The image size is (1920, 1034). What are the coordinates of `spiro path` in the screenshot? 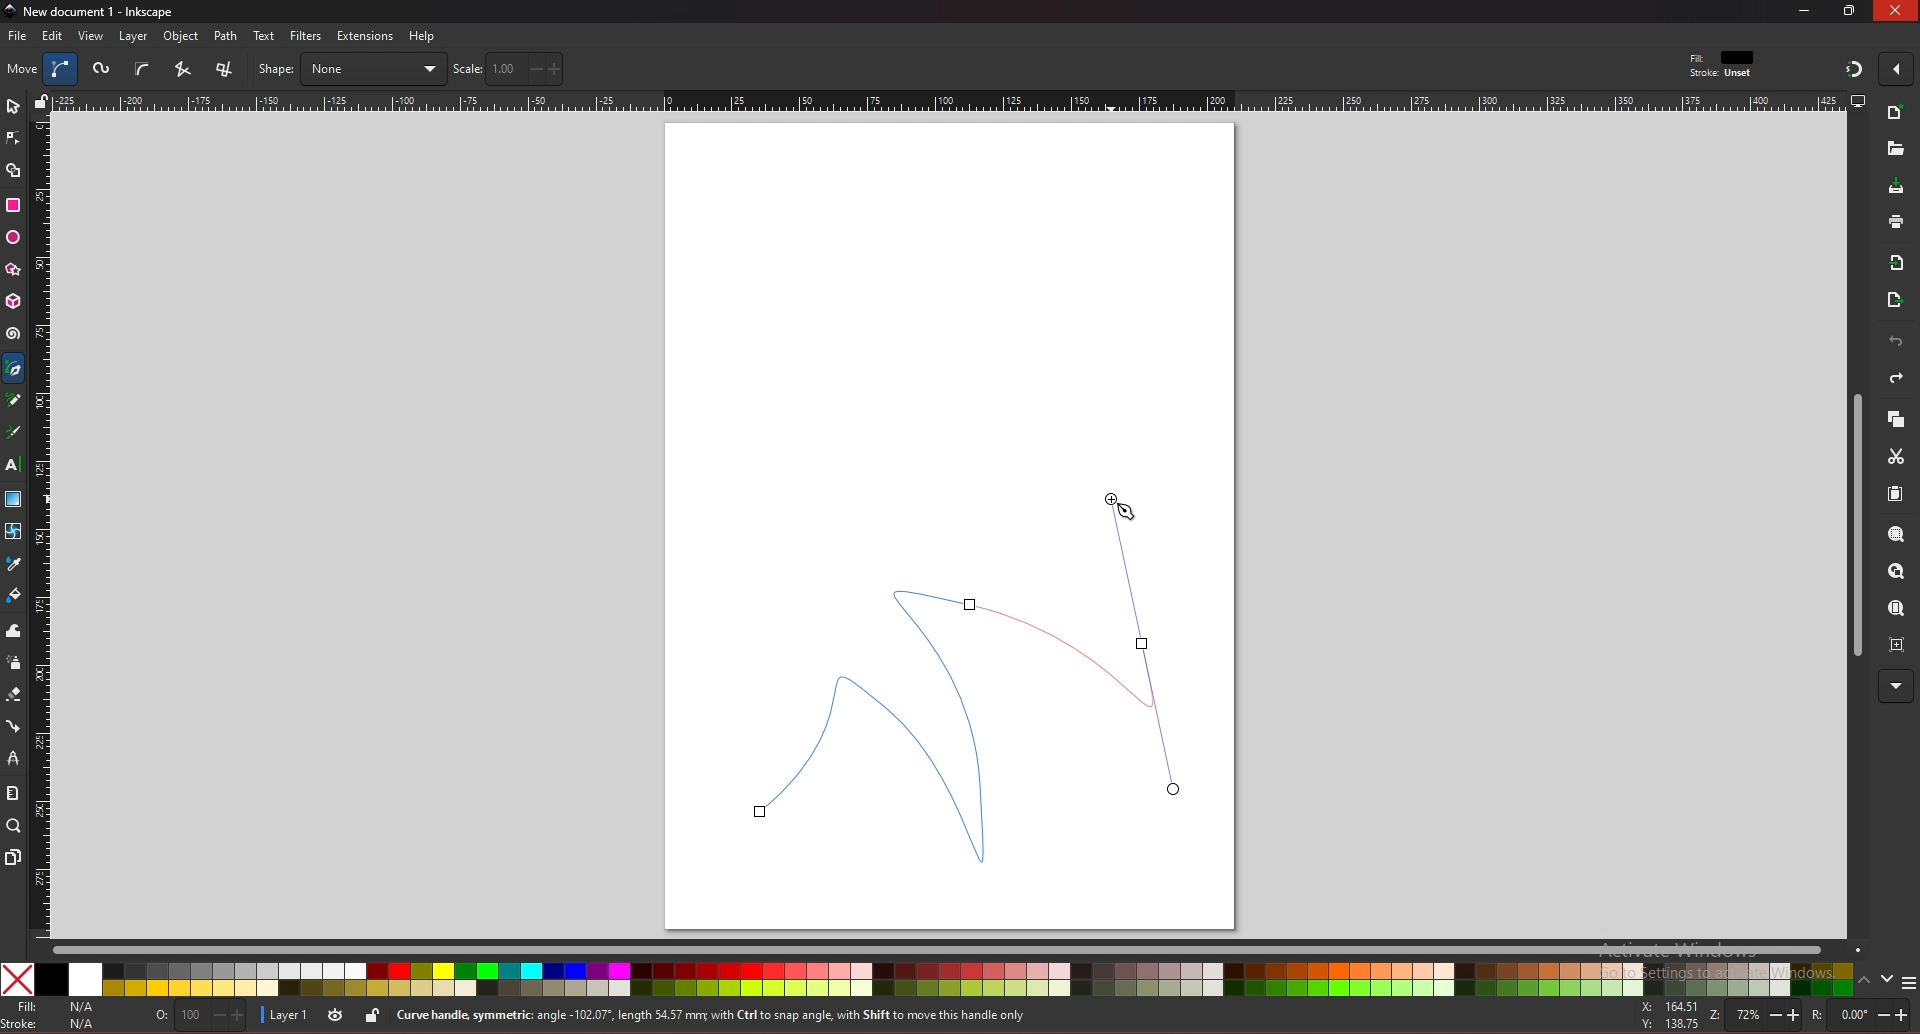 It's located at (103, 70).